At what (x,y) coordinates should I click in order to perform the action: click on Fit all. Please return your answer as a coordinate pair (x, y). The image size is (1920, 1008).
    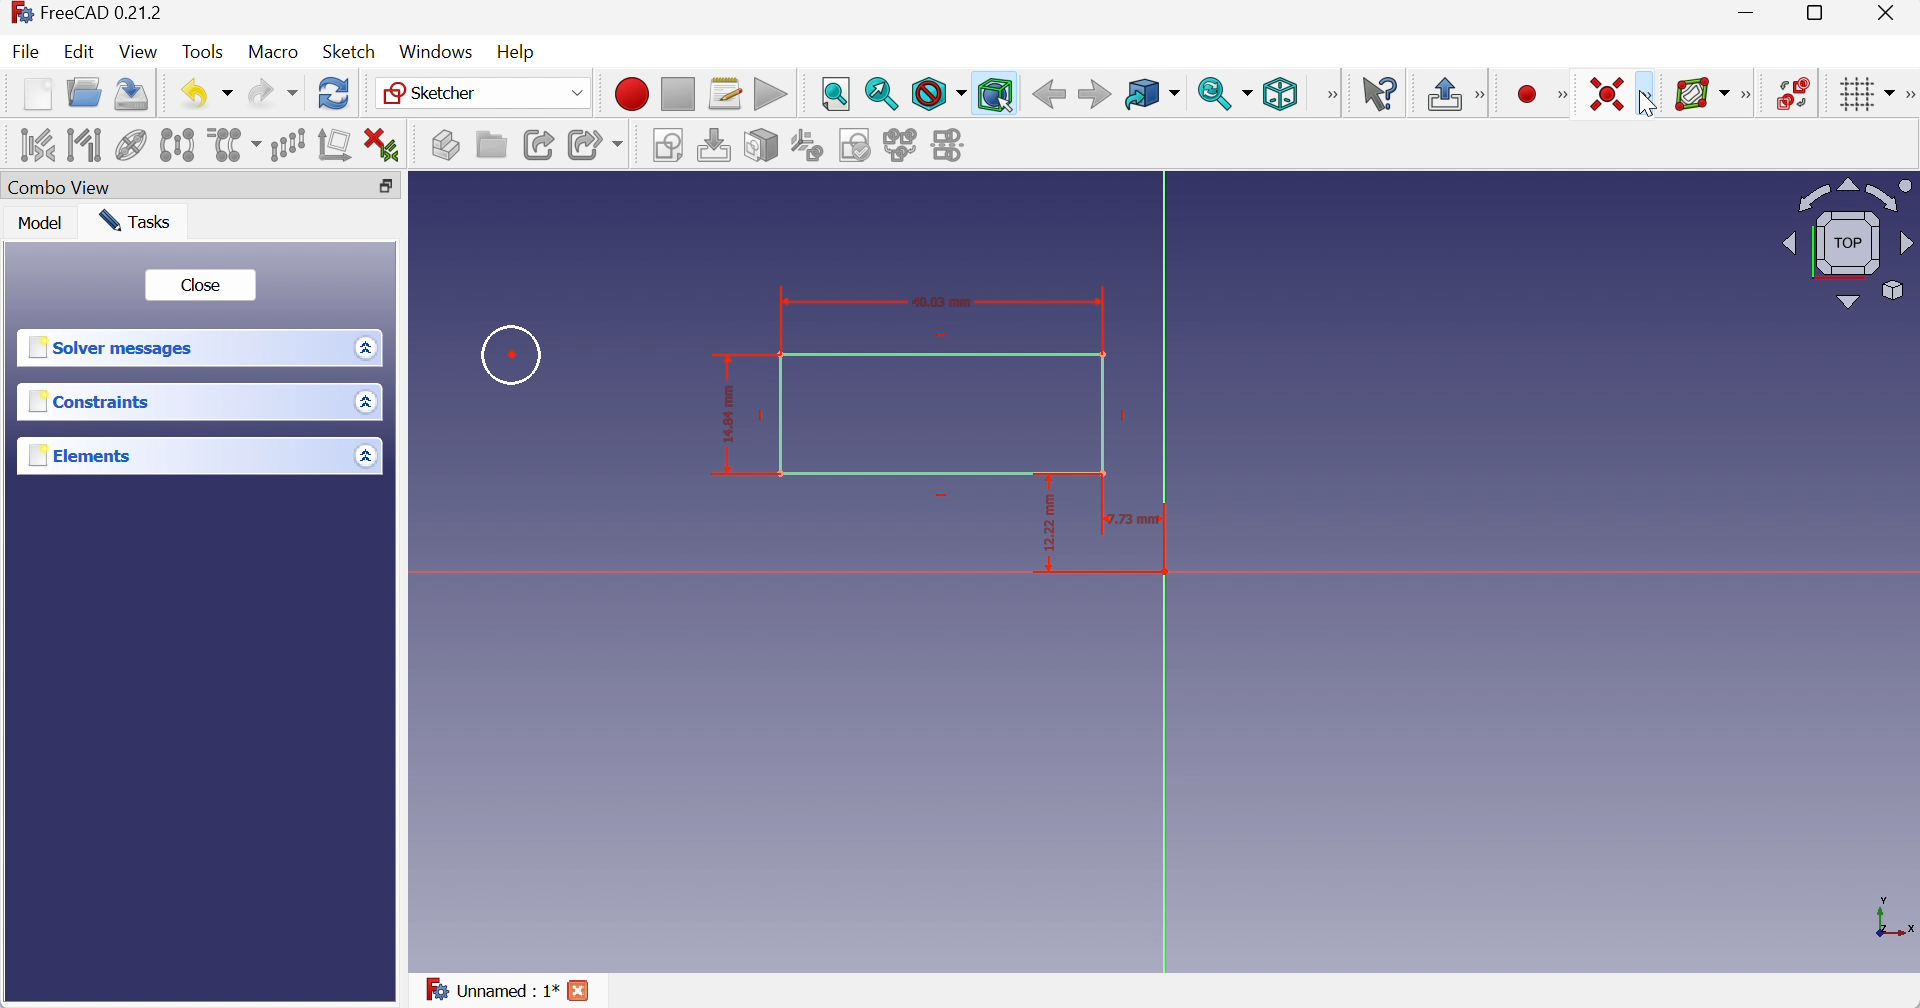
    Looking at the image, I should click on (837, 95).